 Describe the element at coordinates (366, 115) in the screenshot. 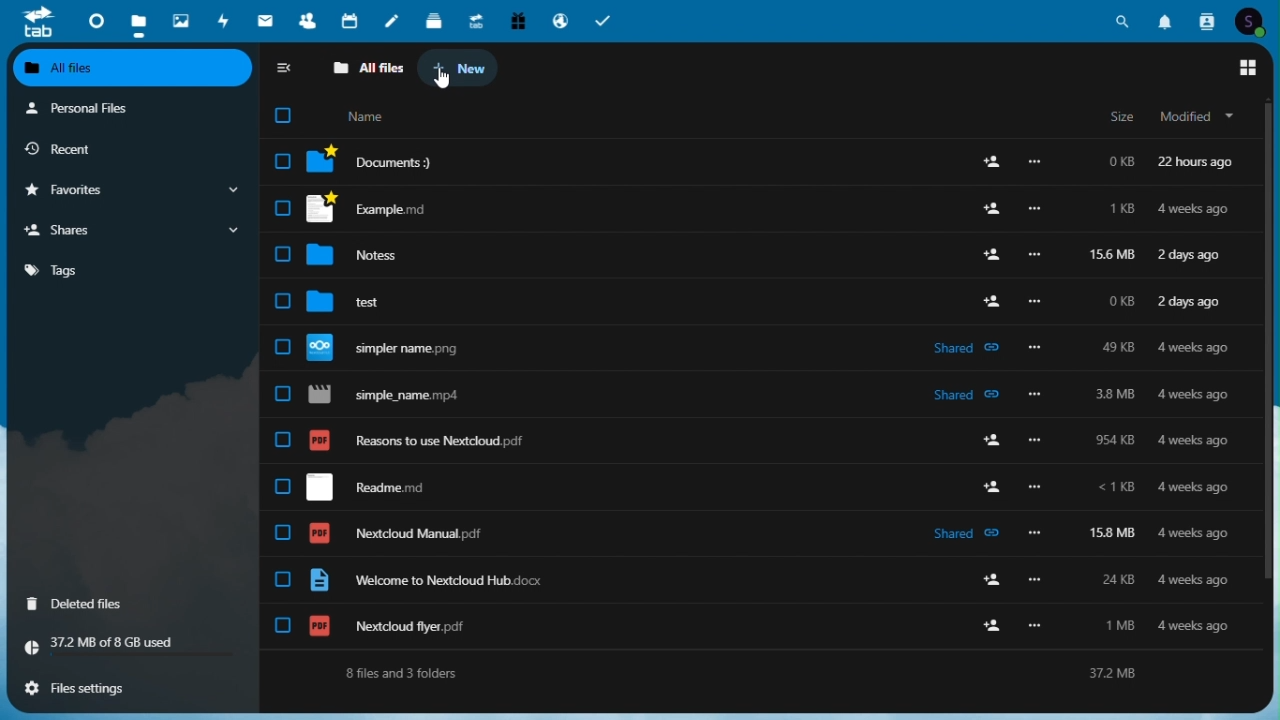

I see `name` at that location.